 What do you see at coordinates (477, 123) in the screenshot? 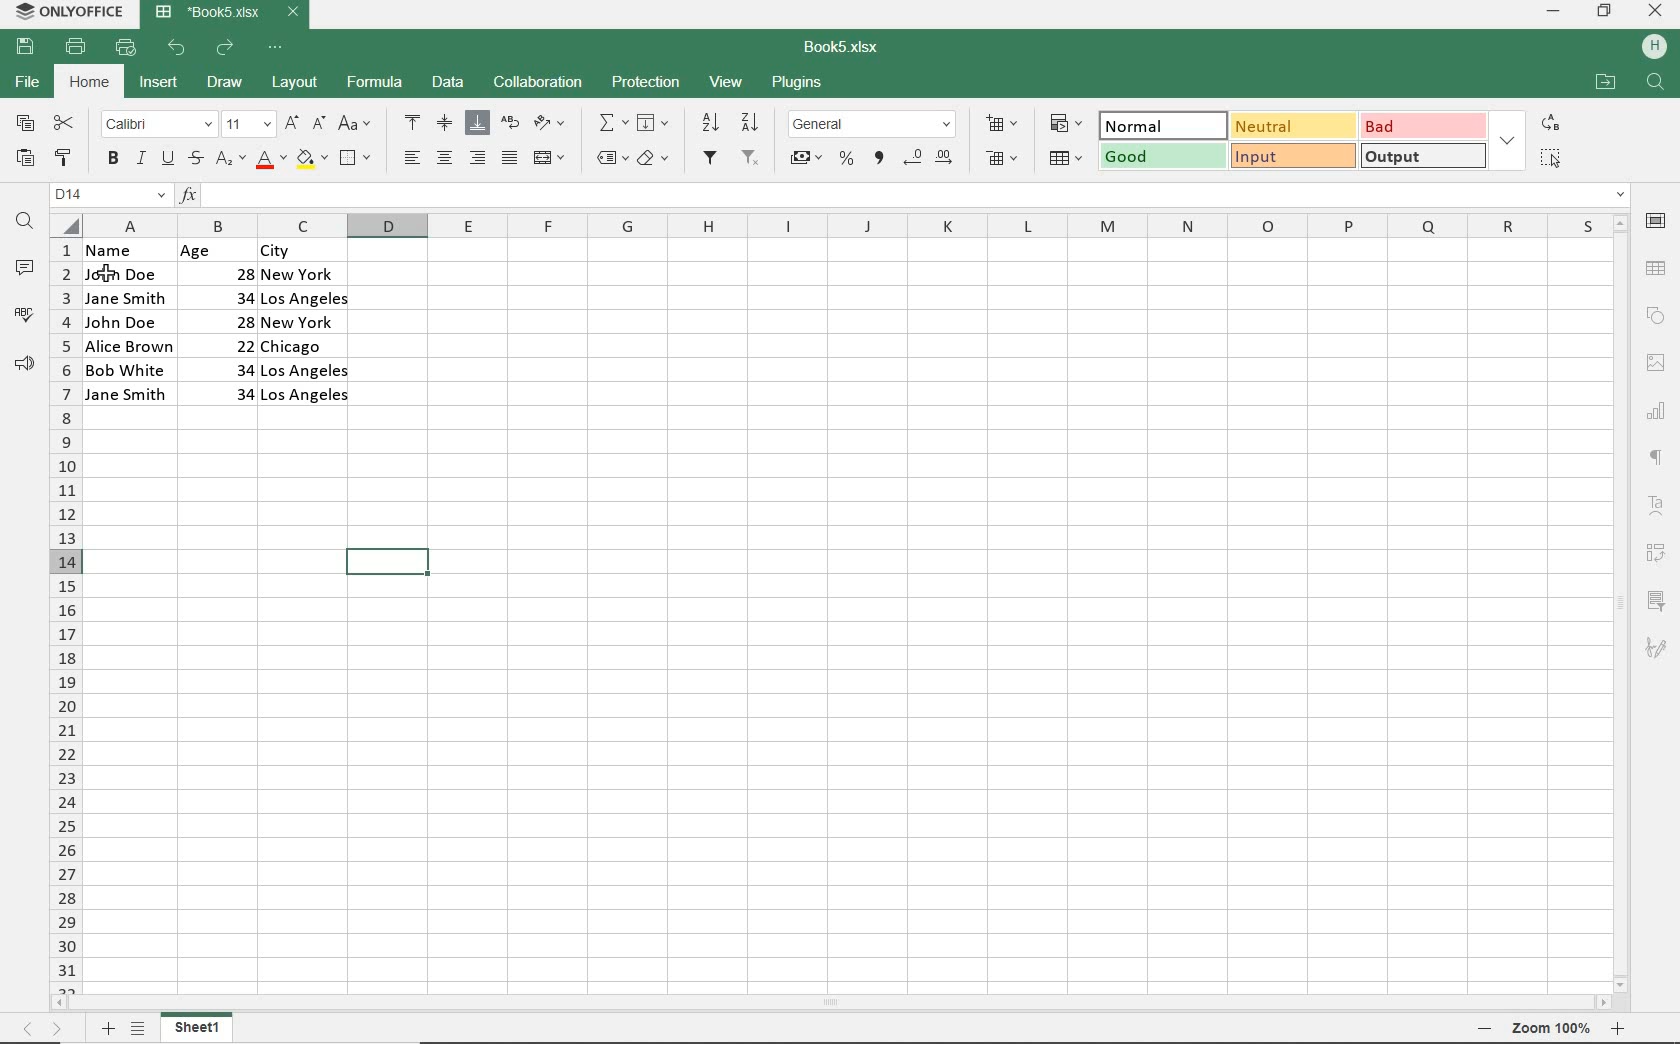
I see `ALIGN BOTTOM` at bounding box center [477, 123].